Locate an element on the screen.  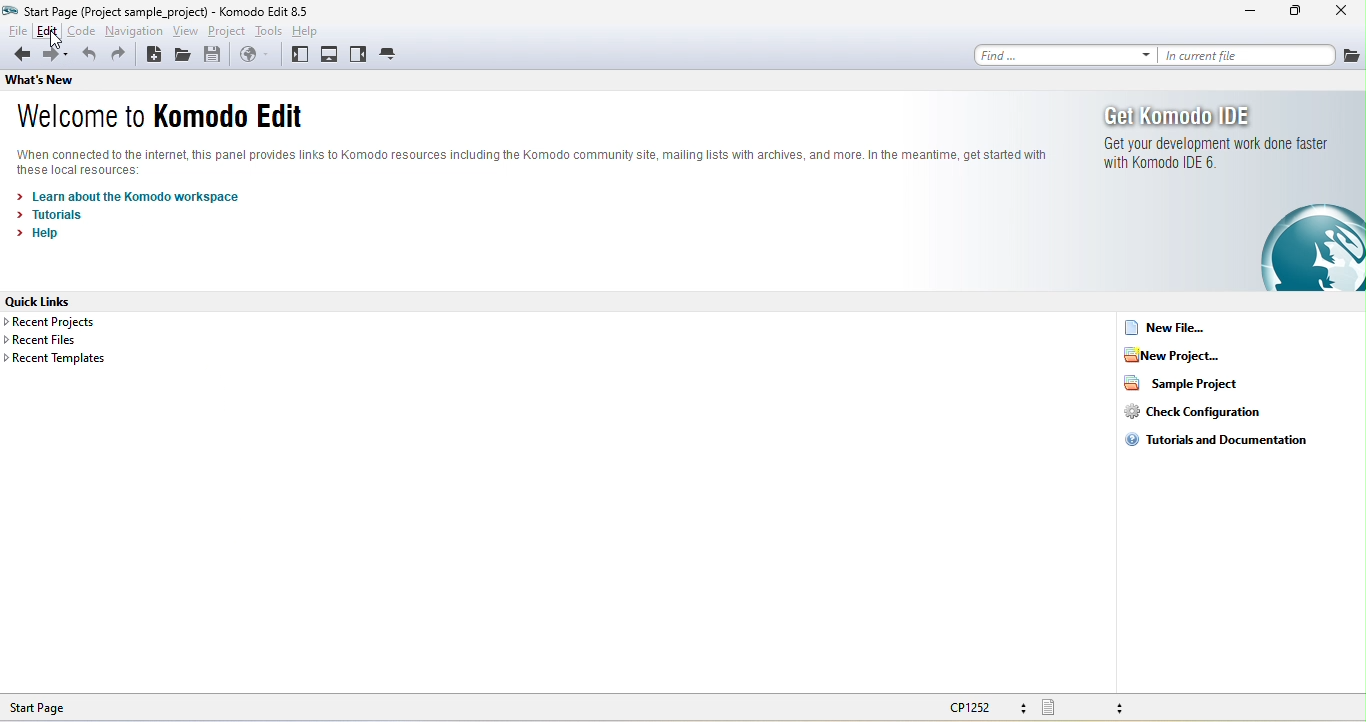
check configuration is located at coordinates (1206, 411).